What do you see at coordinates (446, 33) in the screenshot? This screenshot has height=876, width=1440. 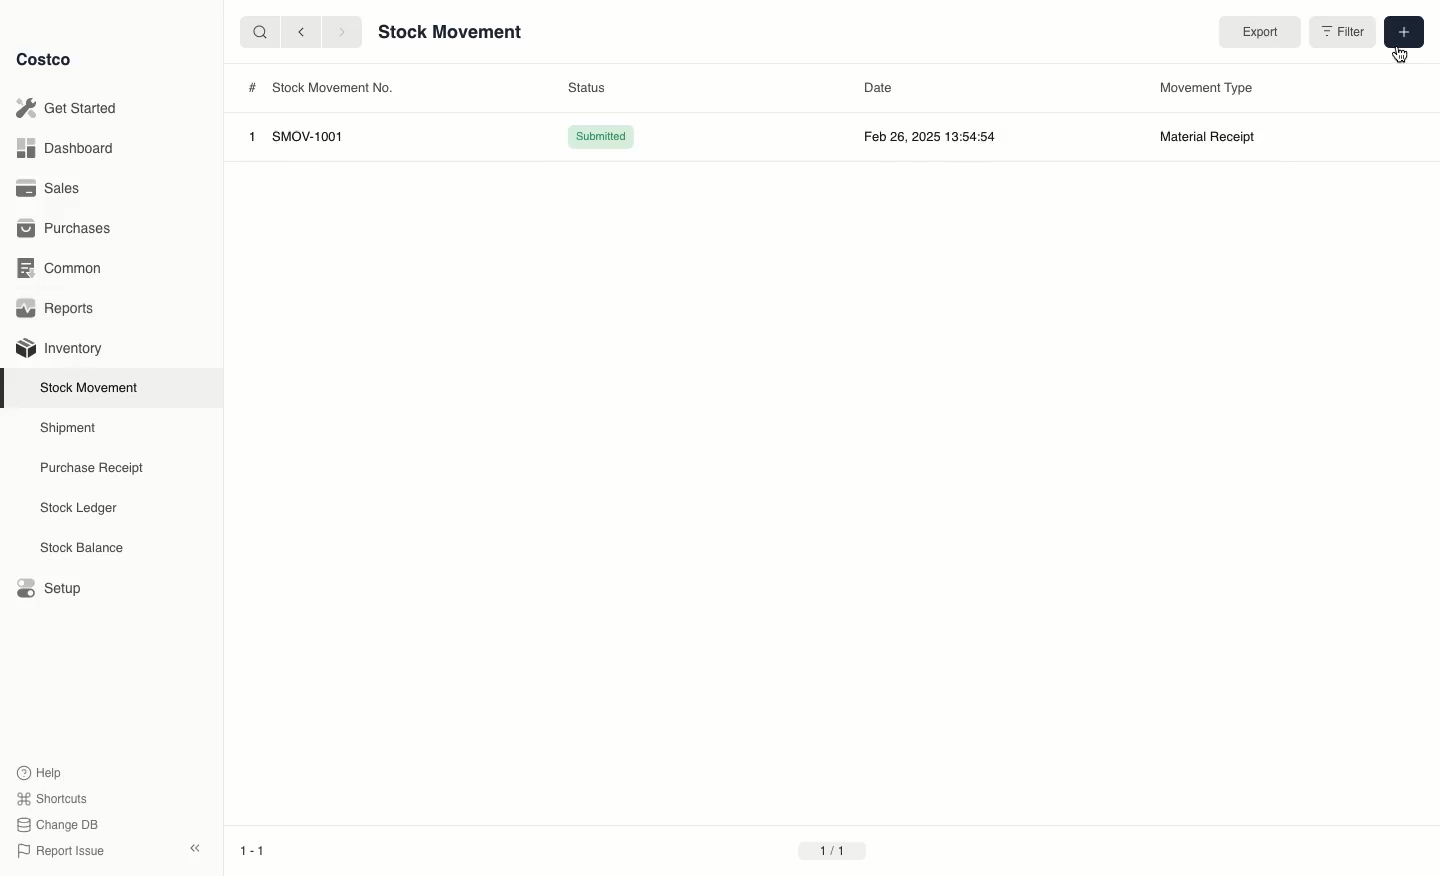 I see `Stock Movement` at bounding box center [446, 33].